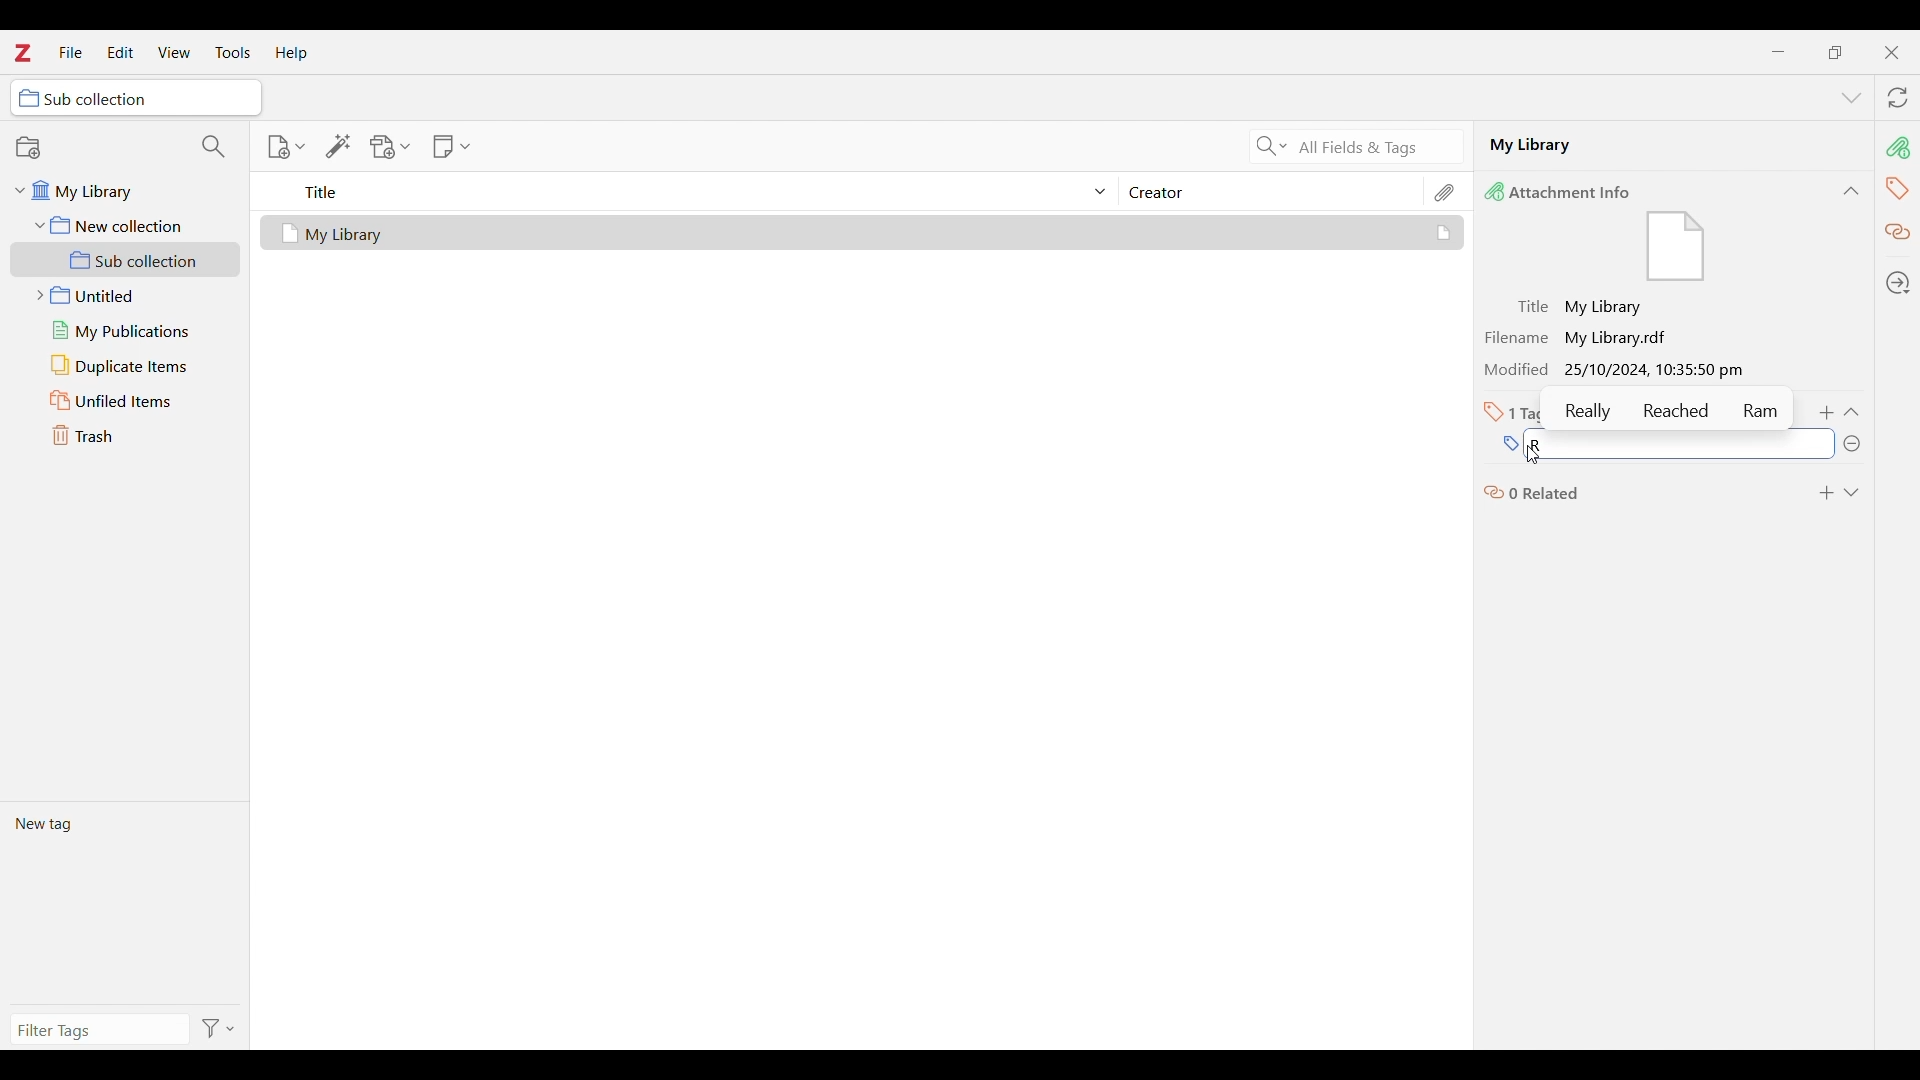 This screenshot has height=1080, width=1920. Describe the element at coordinates (1851, 493) in the screenshot. I see `Expand` at that location.